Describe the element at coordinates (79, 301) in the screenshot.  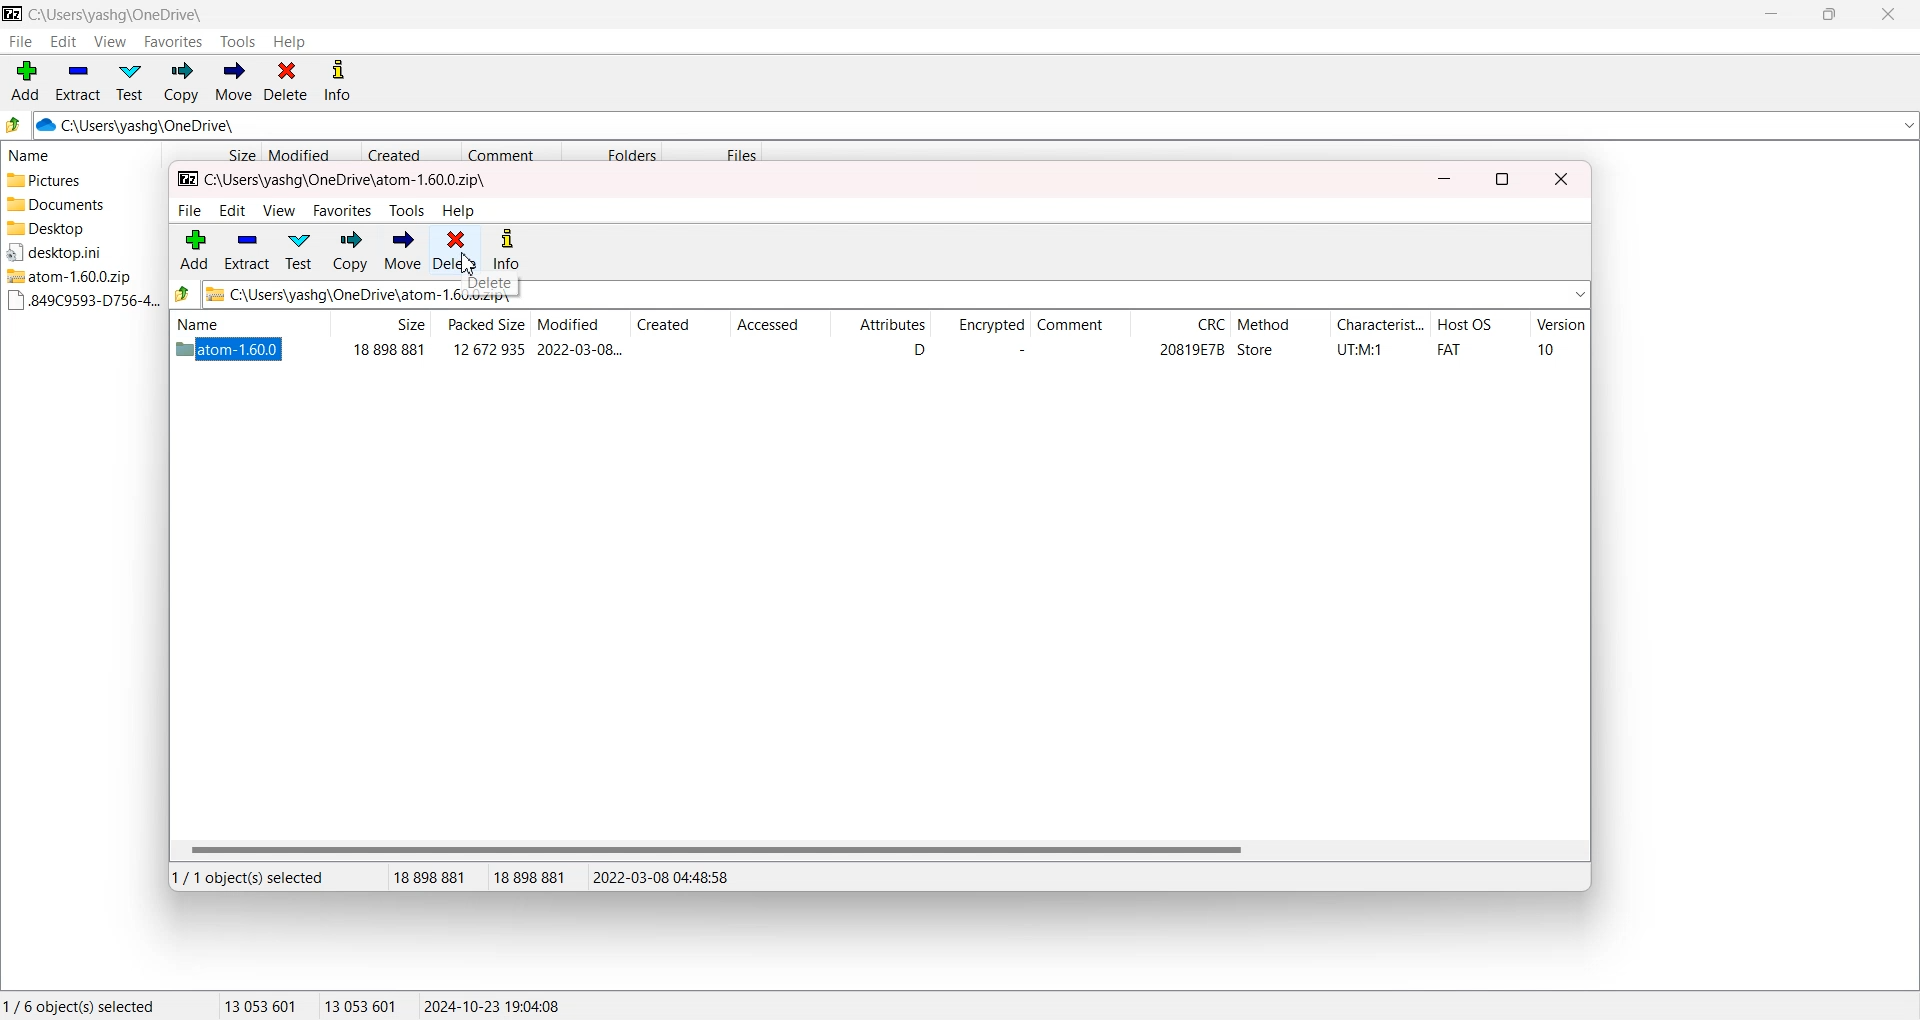
I see `.894c File` at that location.